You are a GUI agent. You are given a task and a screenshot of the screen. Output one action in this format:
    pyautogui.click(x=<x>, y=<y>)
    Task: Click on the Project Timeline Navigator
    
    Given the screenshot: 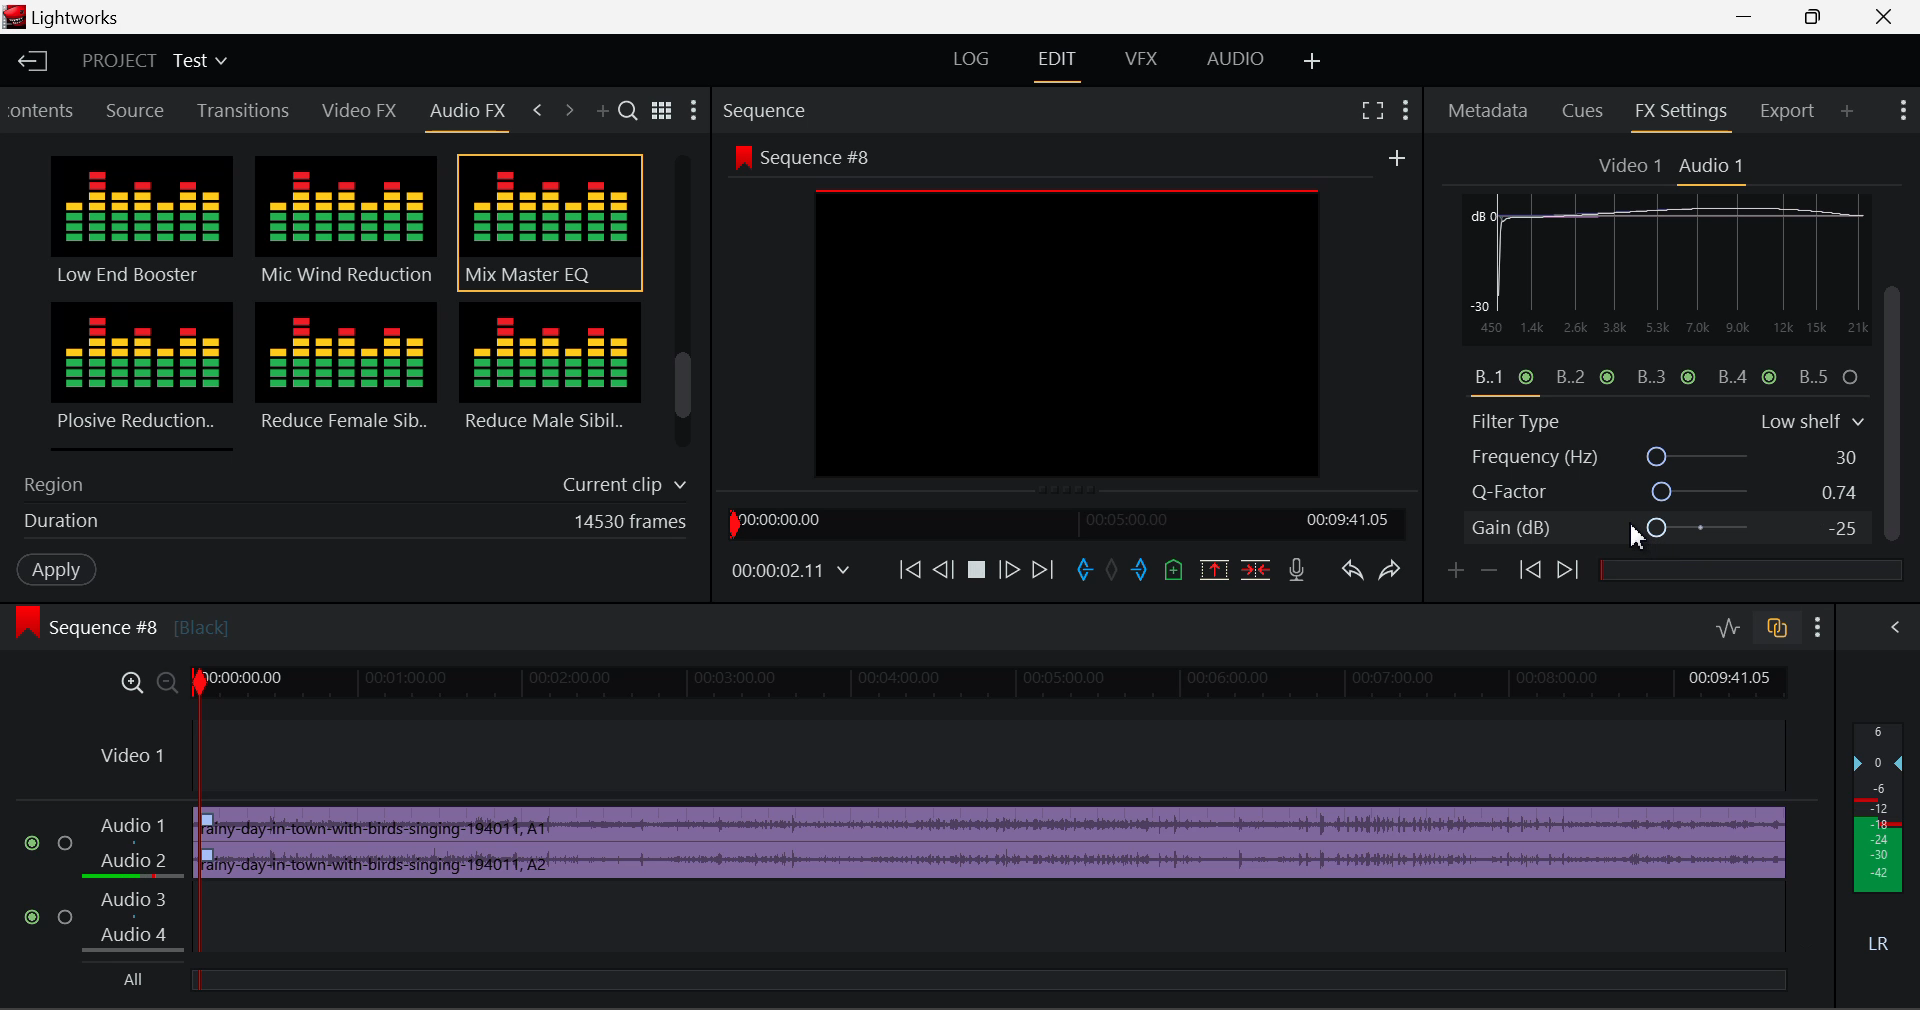 What is the action you would take?
    pyautogui.click(x=1064, y=522)
    